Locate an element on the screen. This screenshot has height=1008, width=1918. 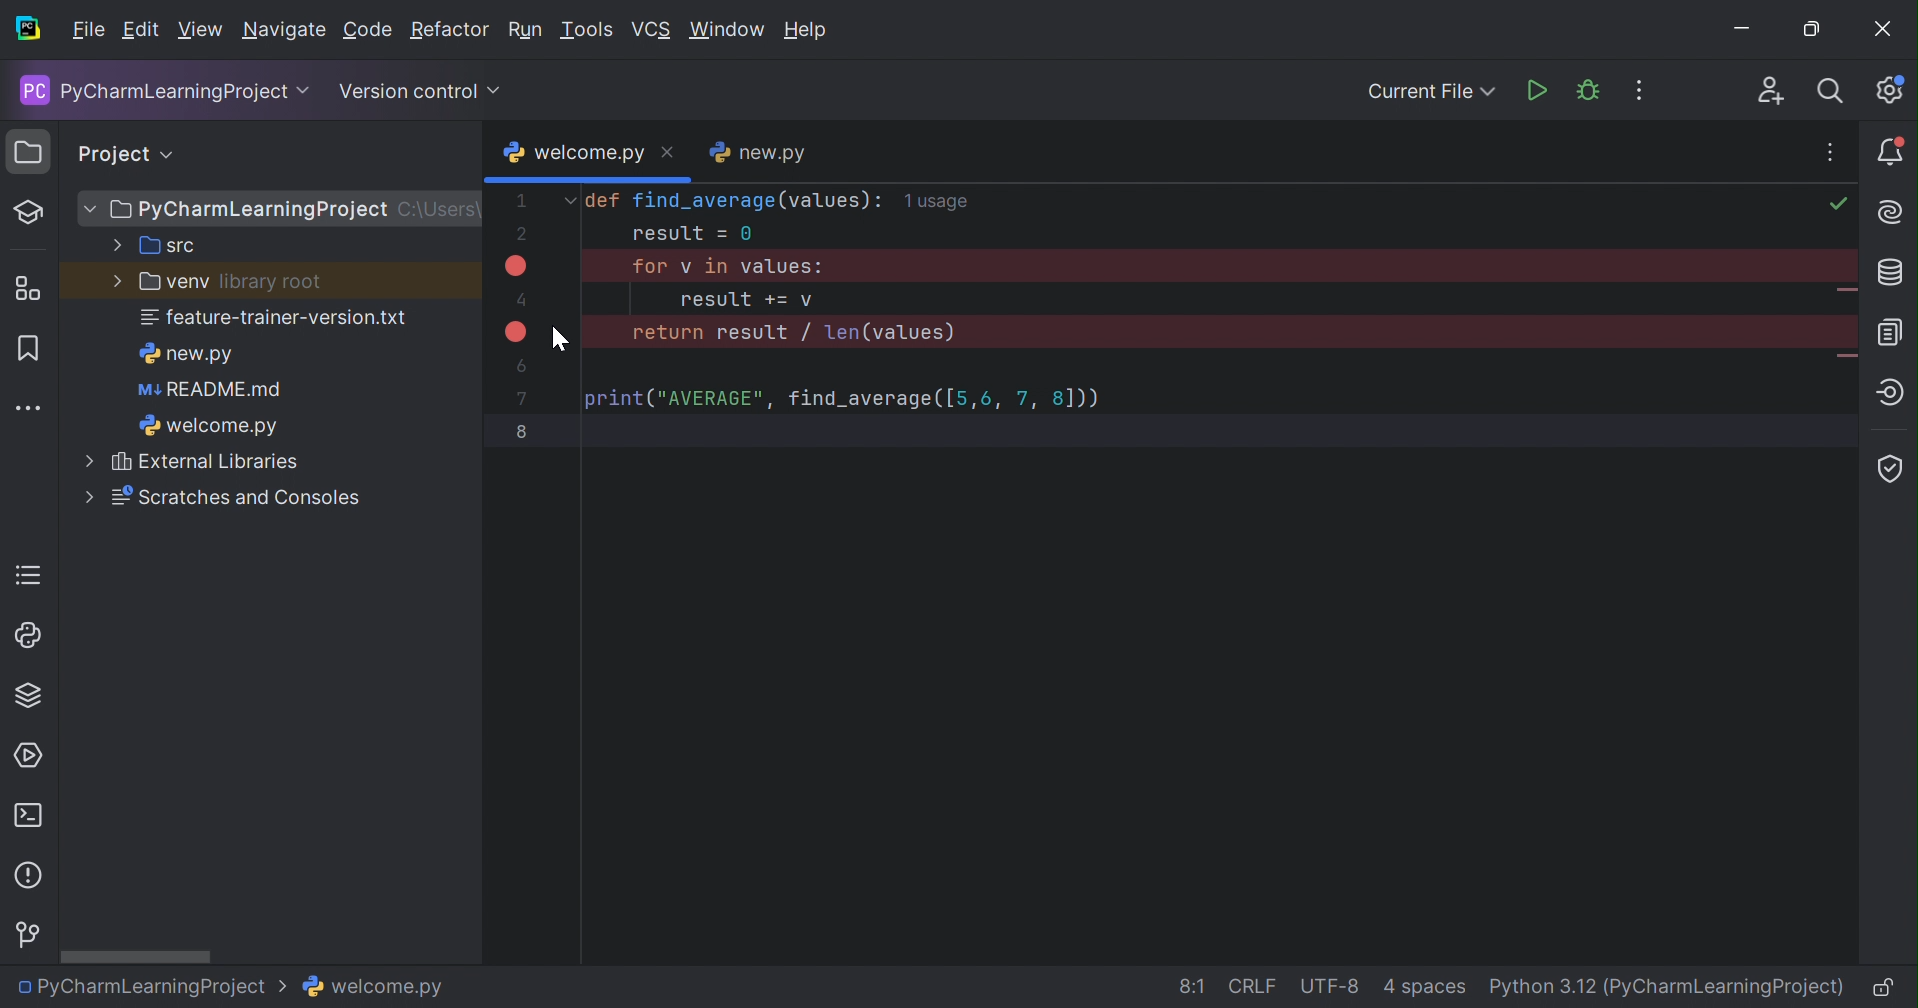
Code is located at coordinates (367, 32).